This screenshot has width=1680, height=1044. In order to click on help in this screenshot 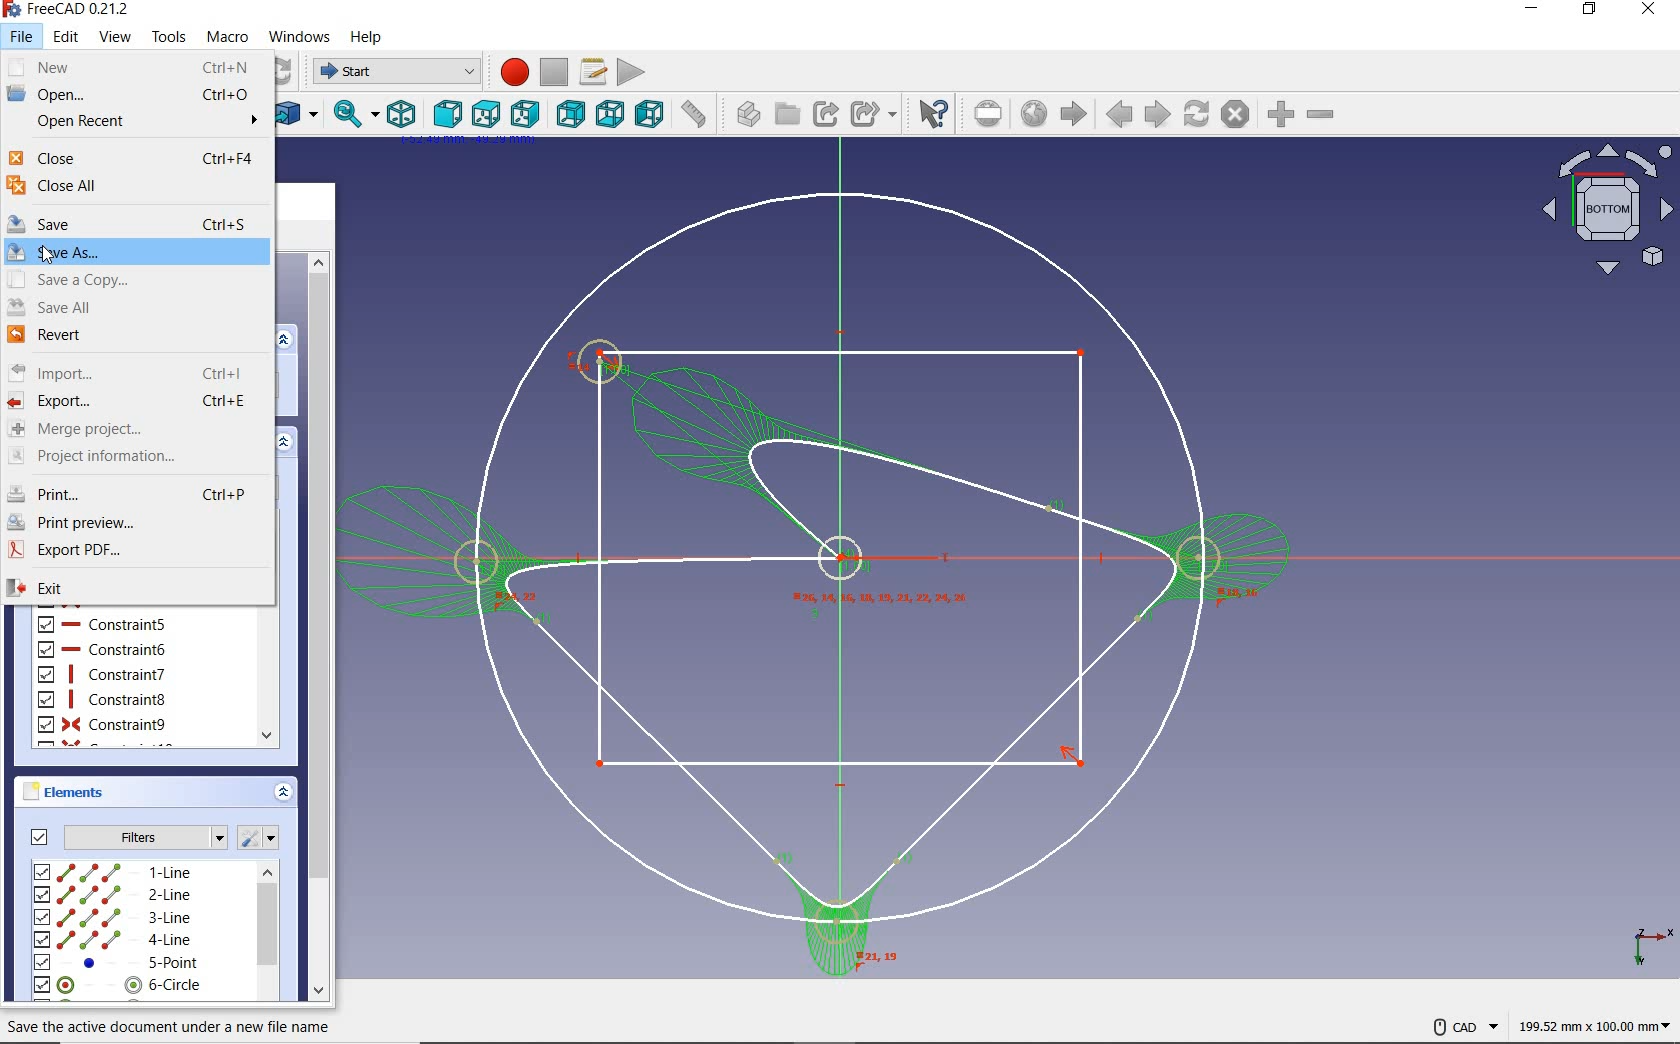, I will do `click(367, 37)`.